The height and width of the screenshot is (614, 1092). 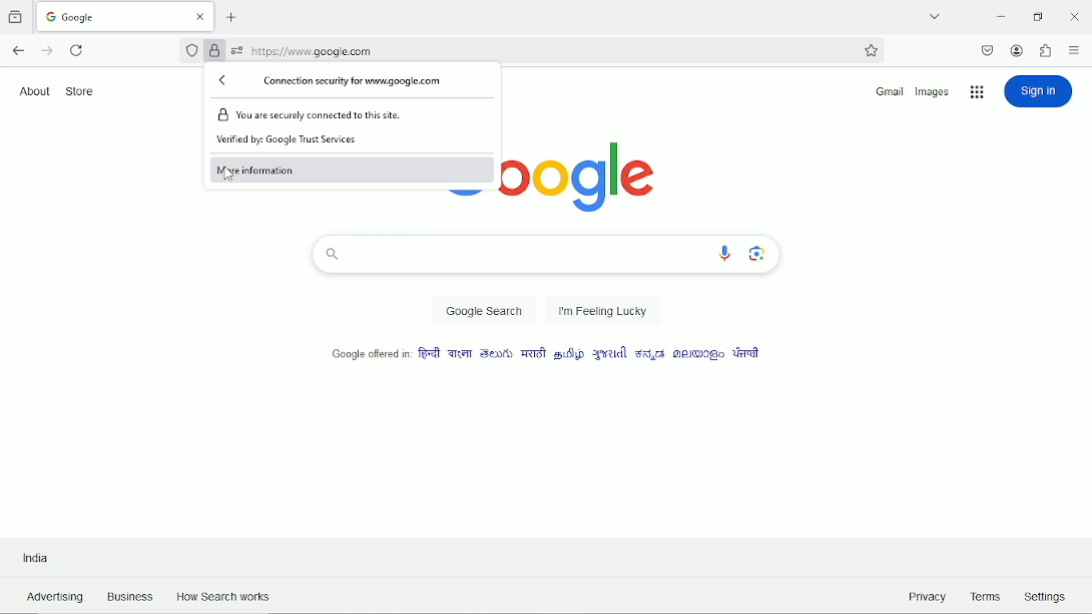 I want to click on Privacy, so click(x=924, y=596).